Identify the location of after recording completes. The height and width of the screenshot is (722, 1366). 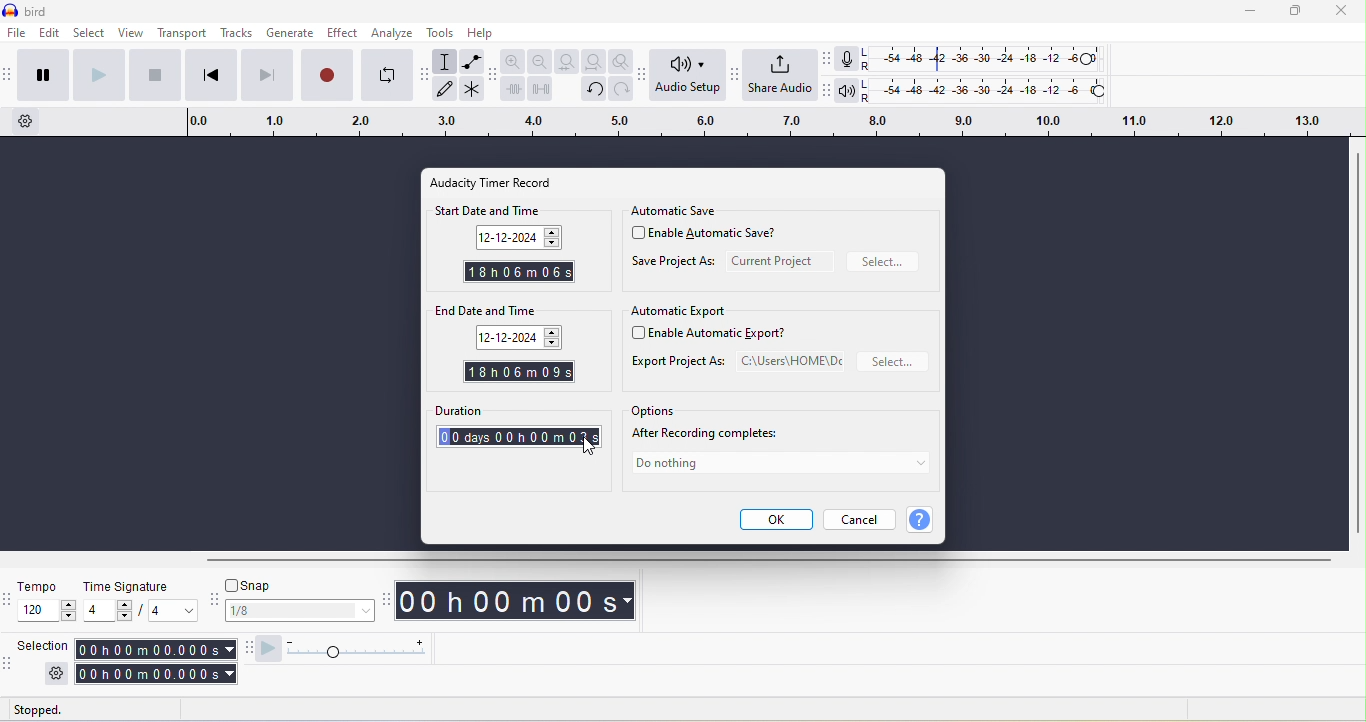
(713, 435).